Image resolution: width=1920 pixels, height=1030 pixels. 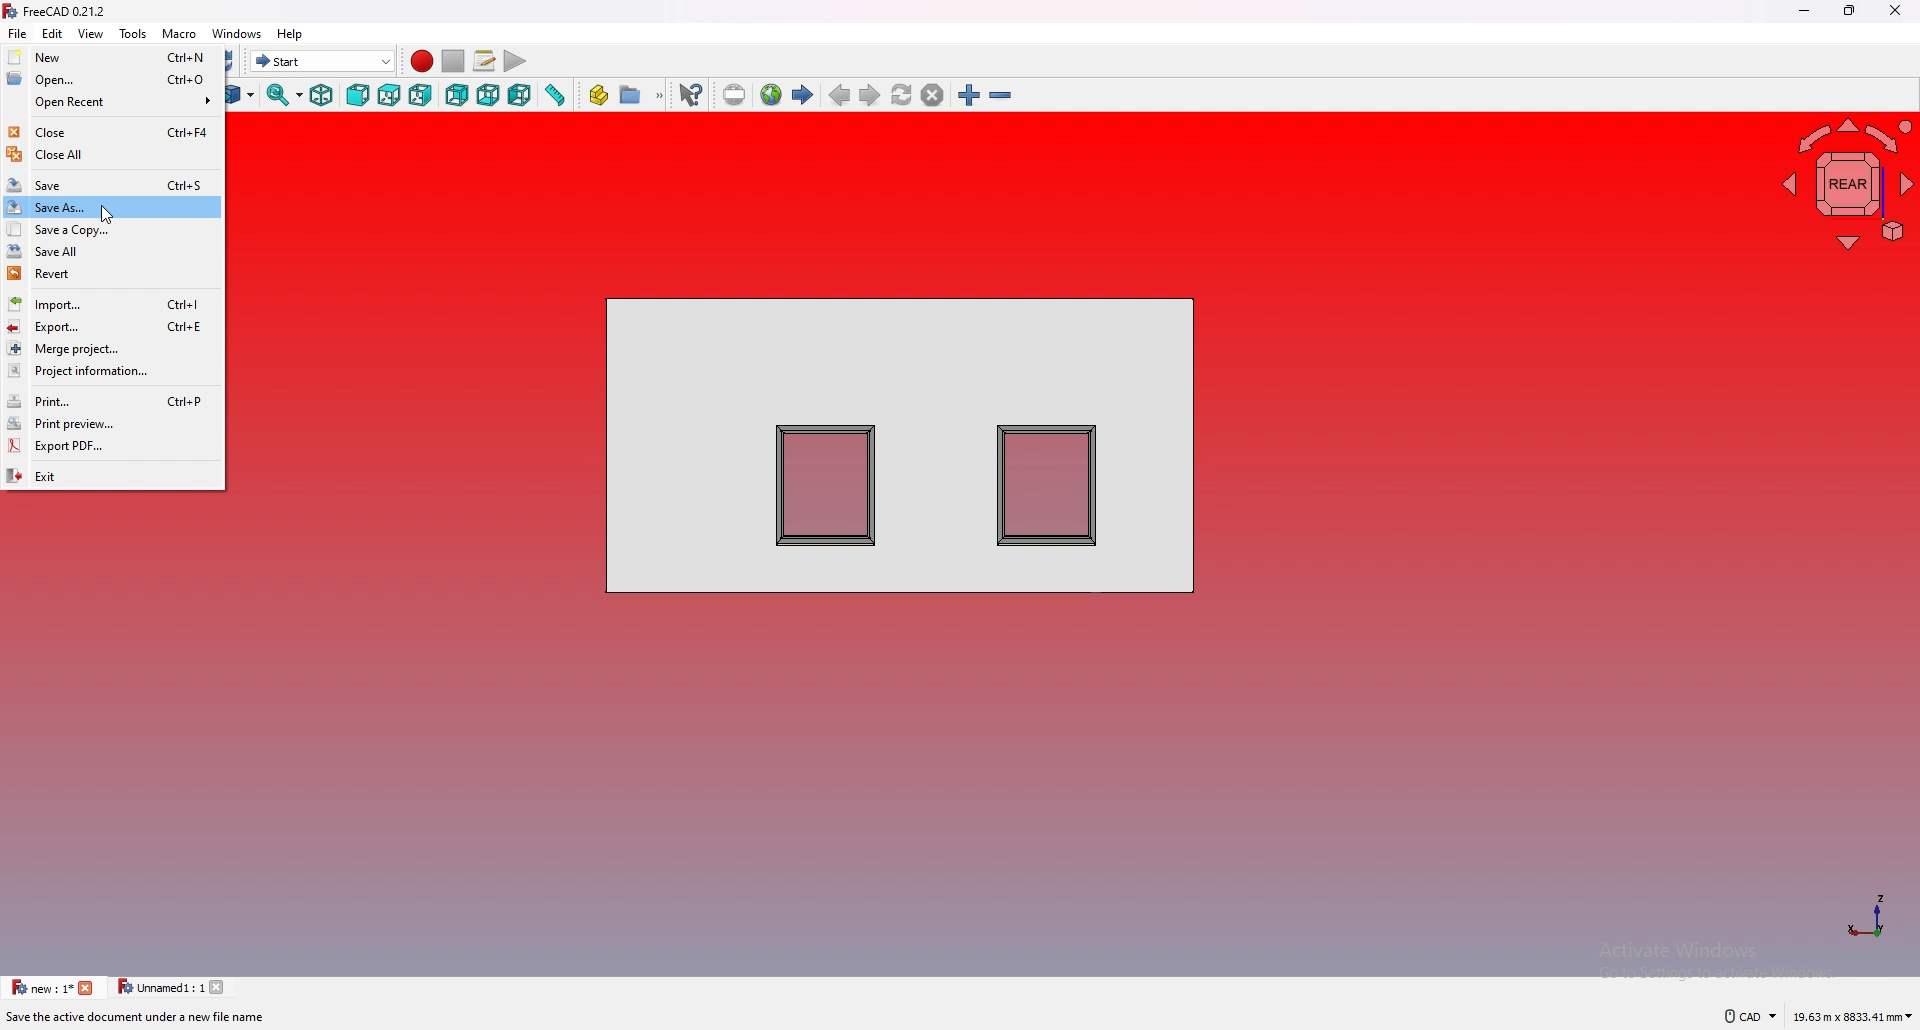 What do you see at coordinates (555, 94) in the screenshot?
I see `measure distance` at bounding box center [555, 94].